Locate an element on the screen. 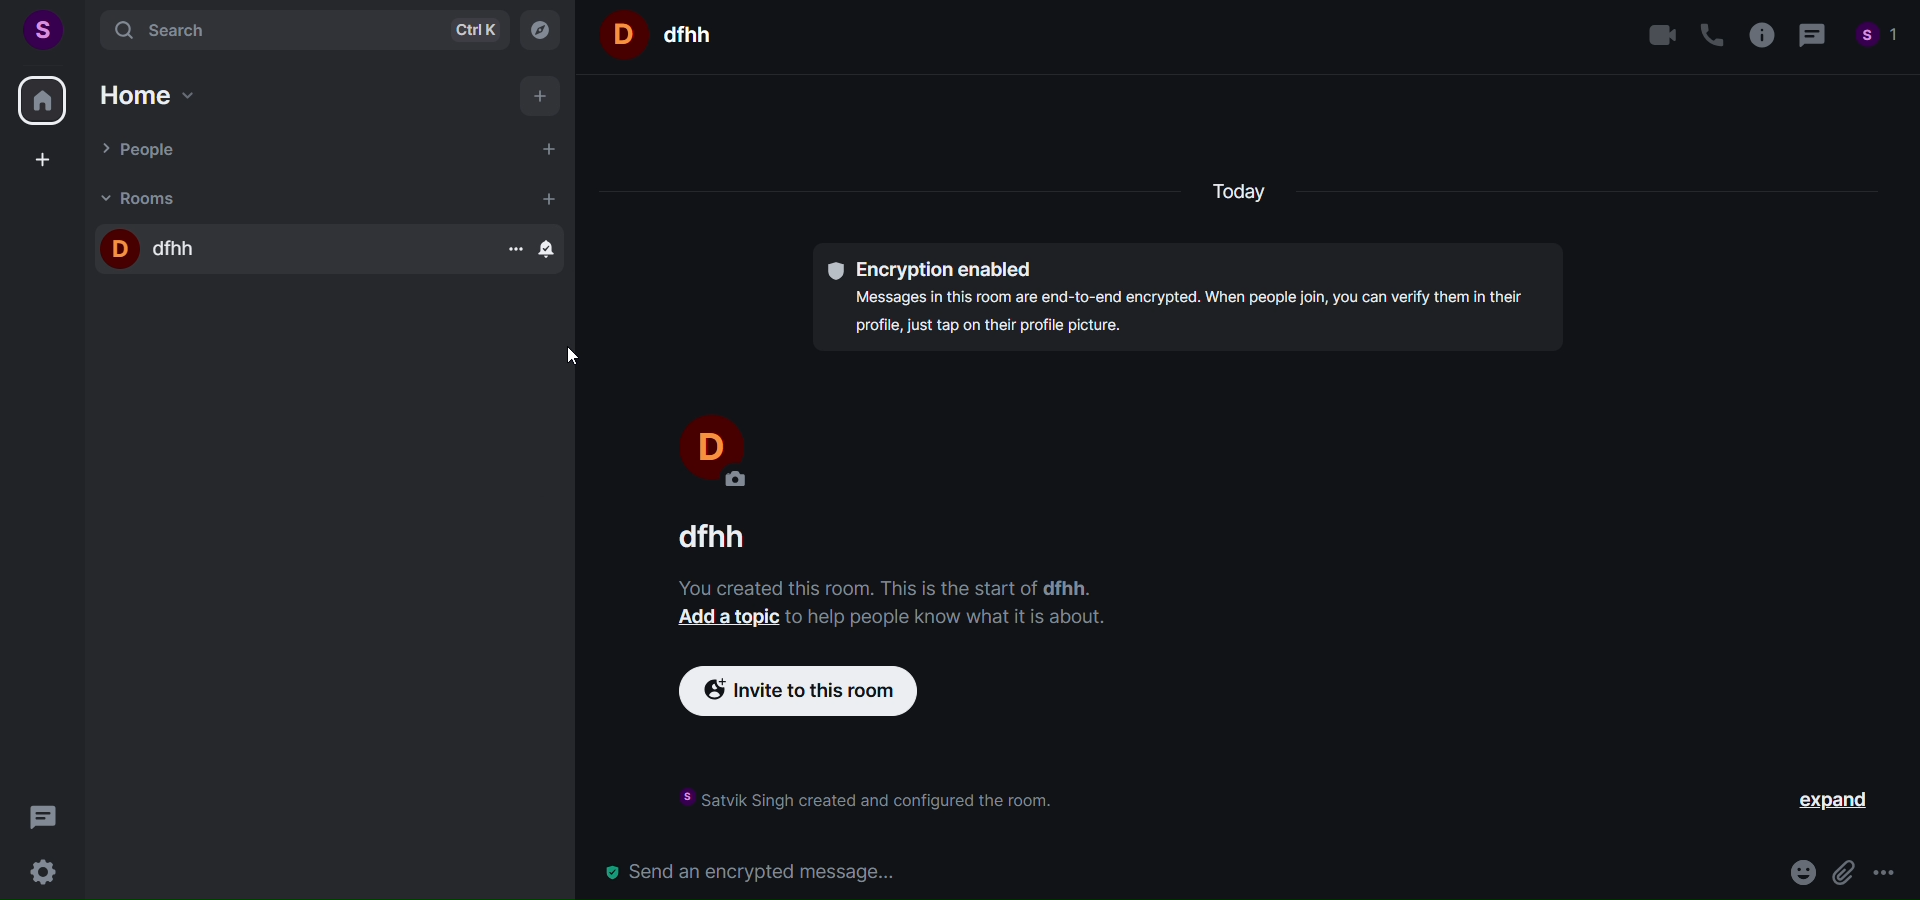 The width and height of the screenshot is (1920, 900). Today is located at coordinates (1247, 195).